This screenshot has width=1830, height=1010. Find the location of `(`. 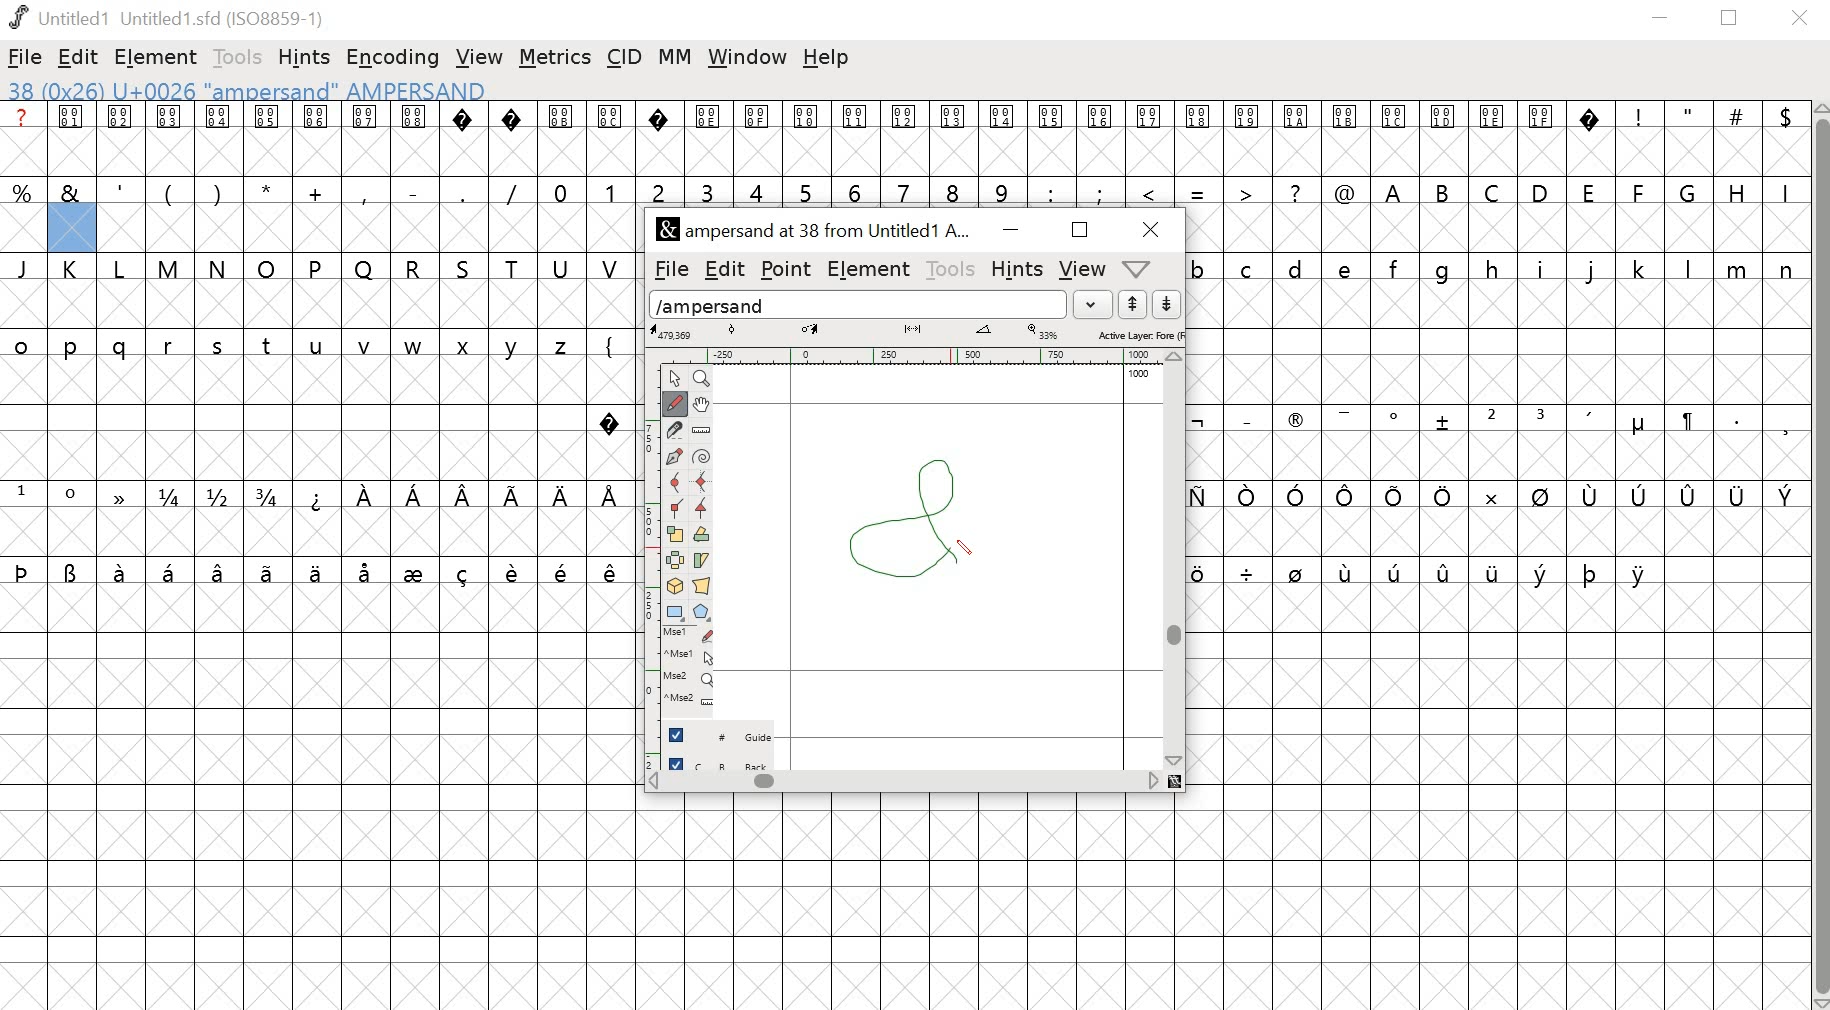

( is located at coordinates (167, 193).